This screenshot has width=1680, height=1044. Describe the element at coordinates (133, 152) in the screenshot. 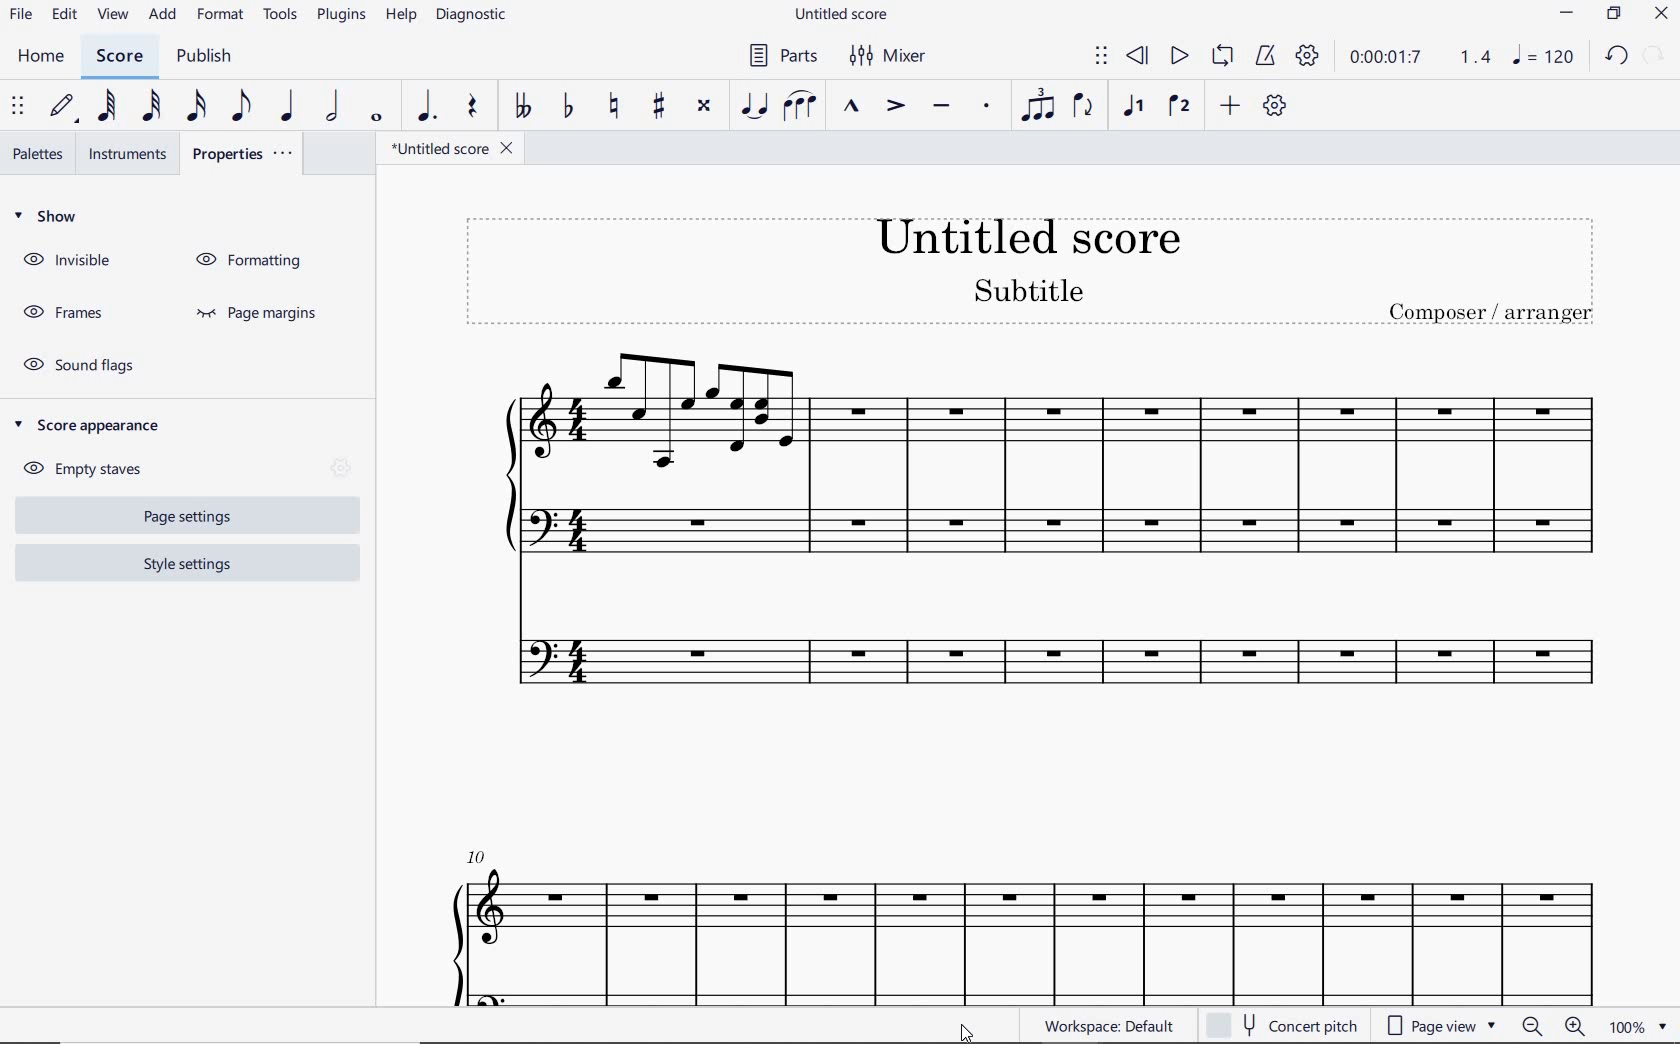

I see `INSTRUMENTS` at that location.